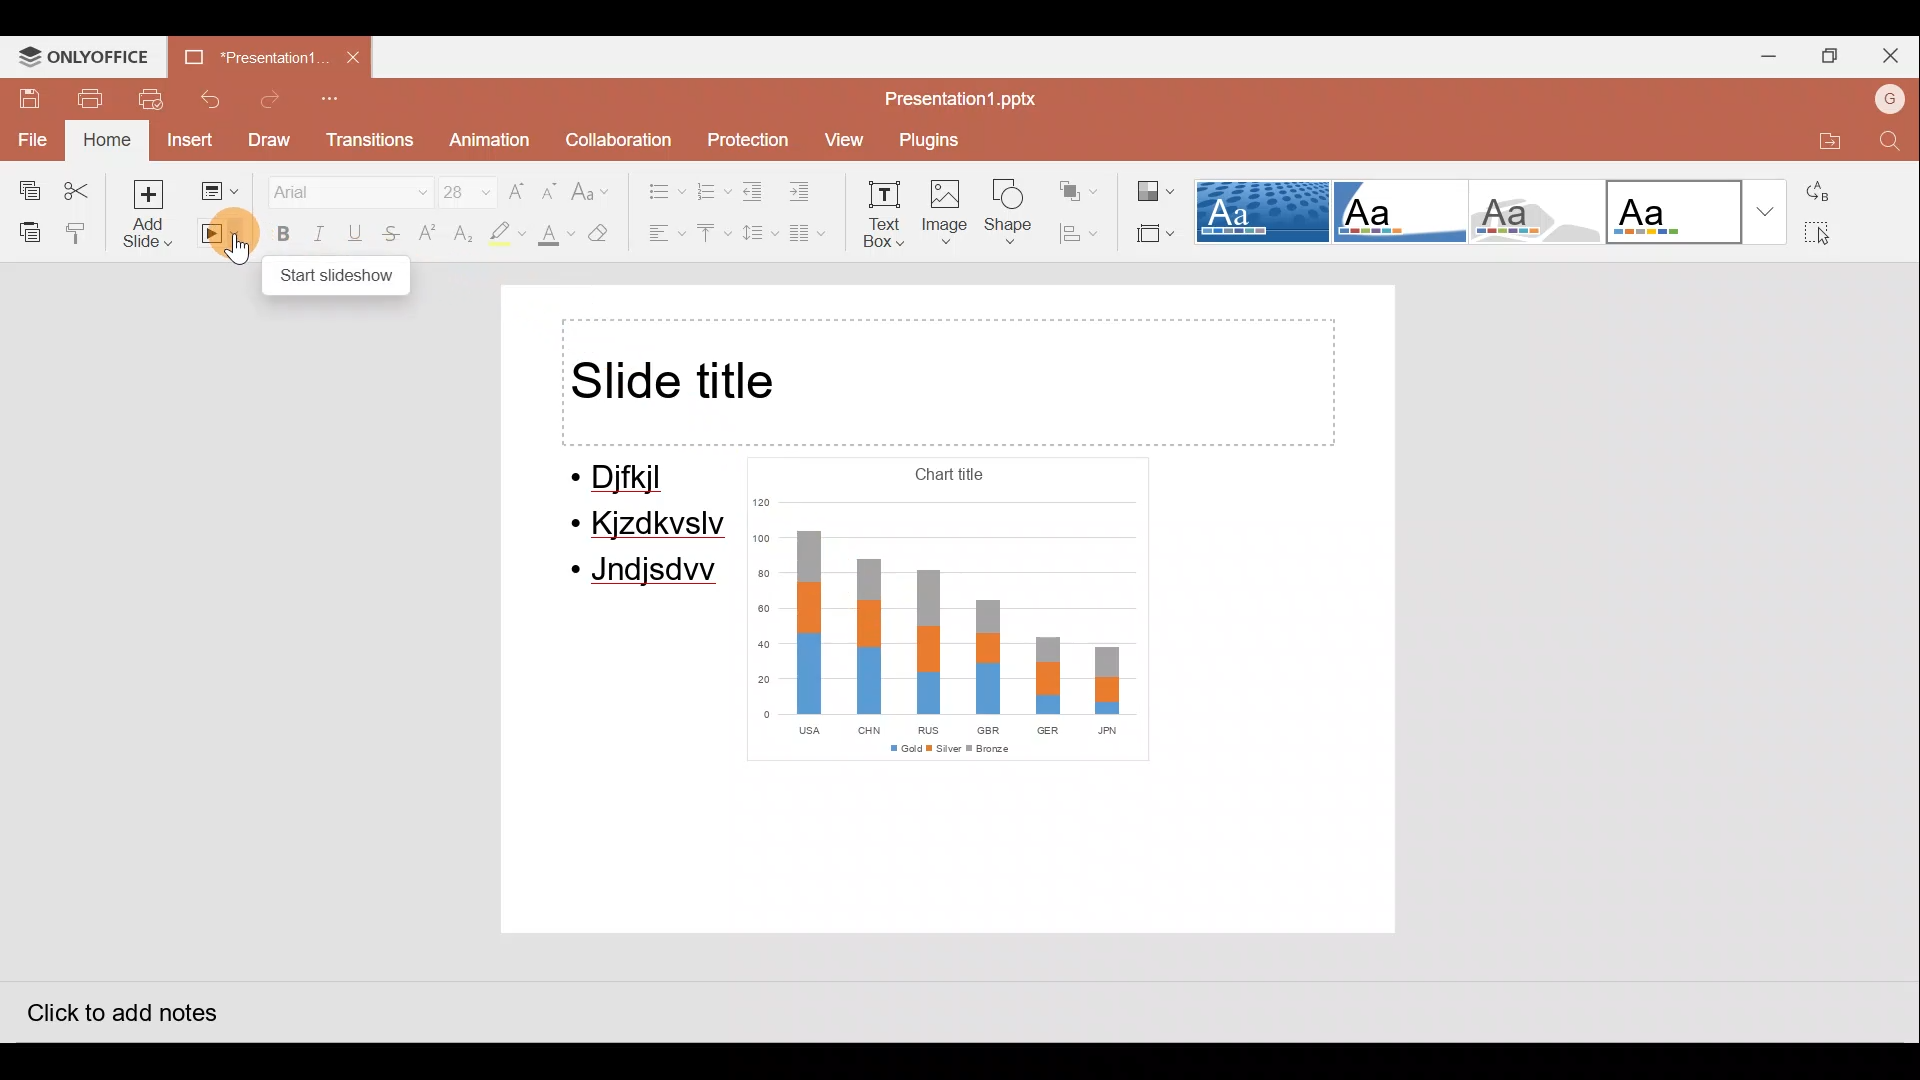  Describe the element at coordinates (944, 610) in the screenshot. I see `Chart` at that location.